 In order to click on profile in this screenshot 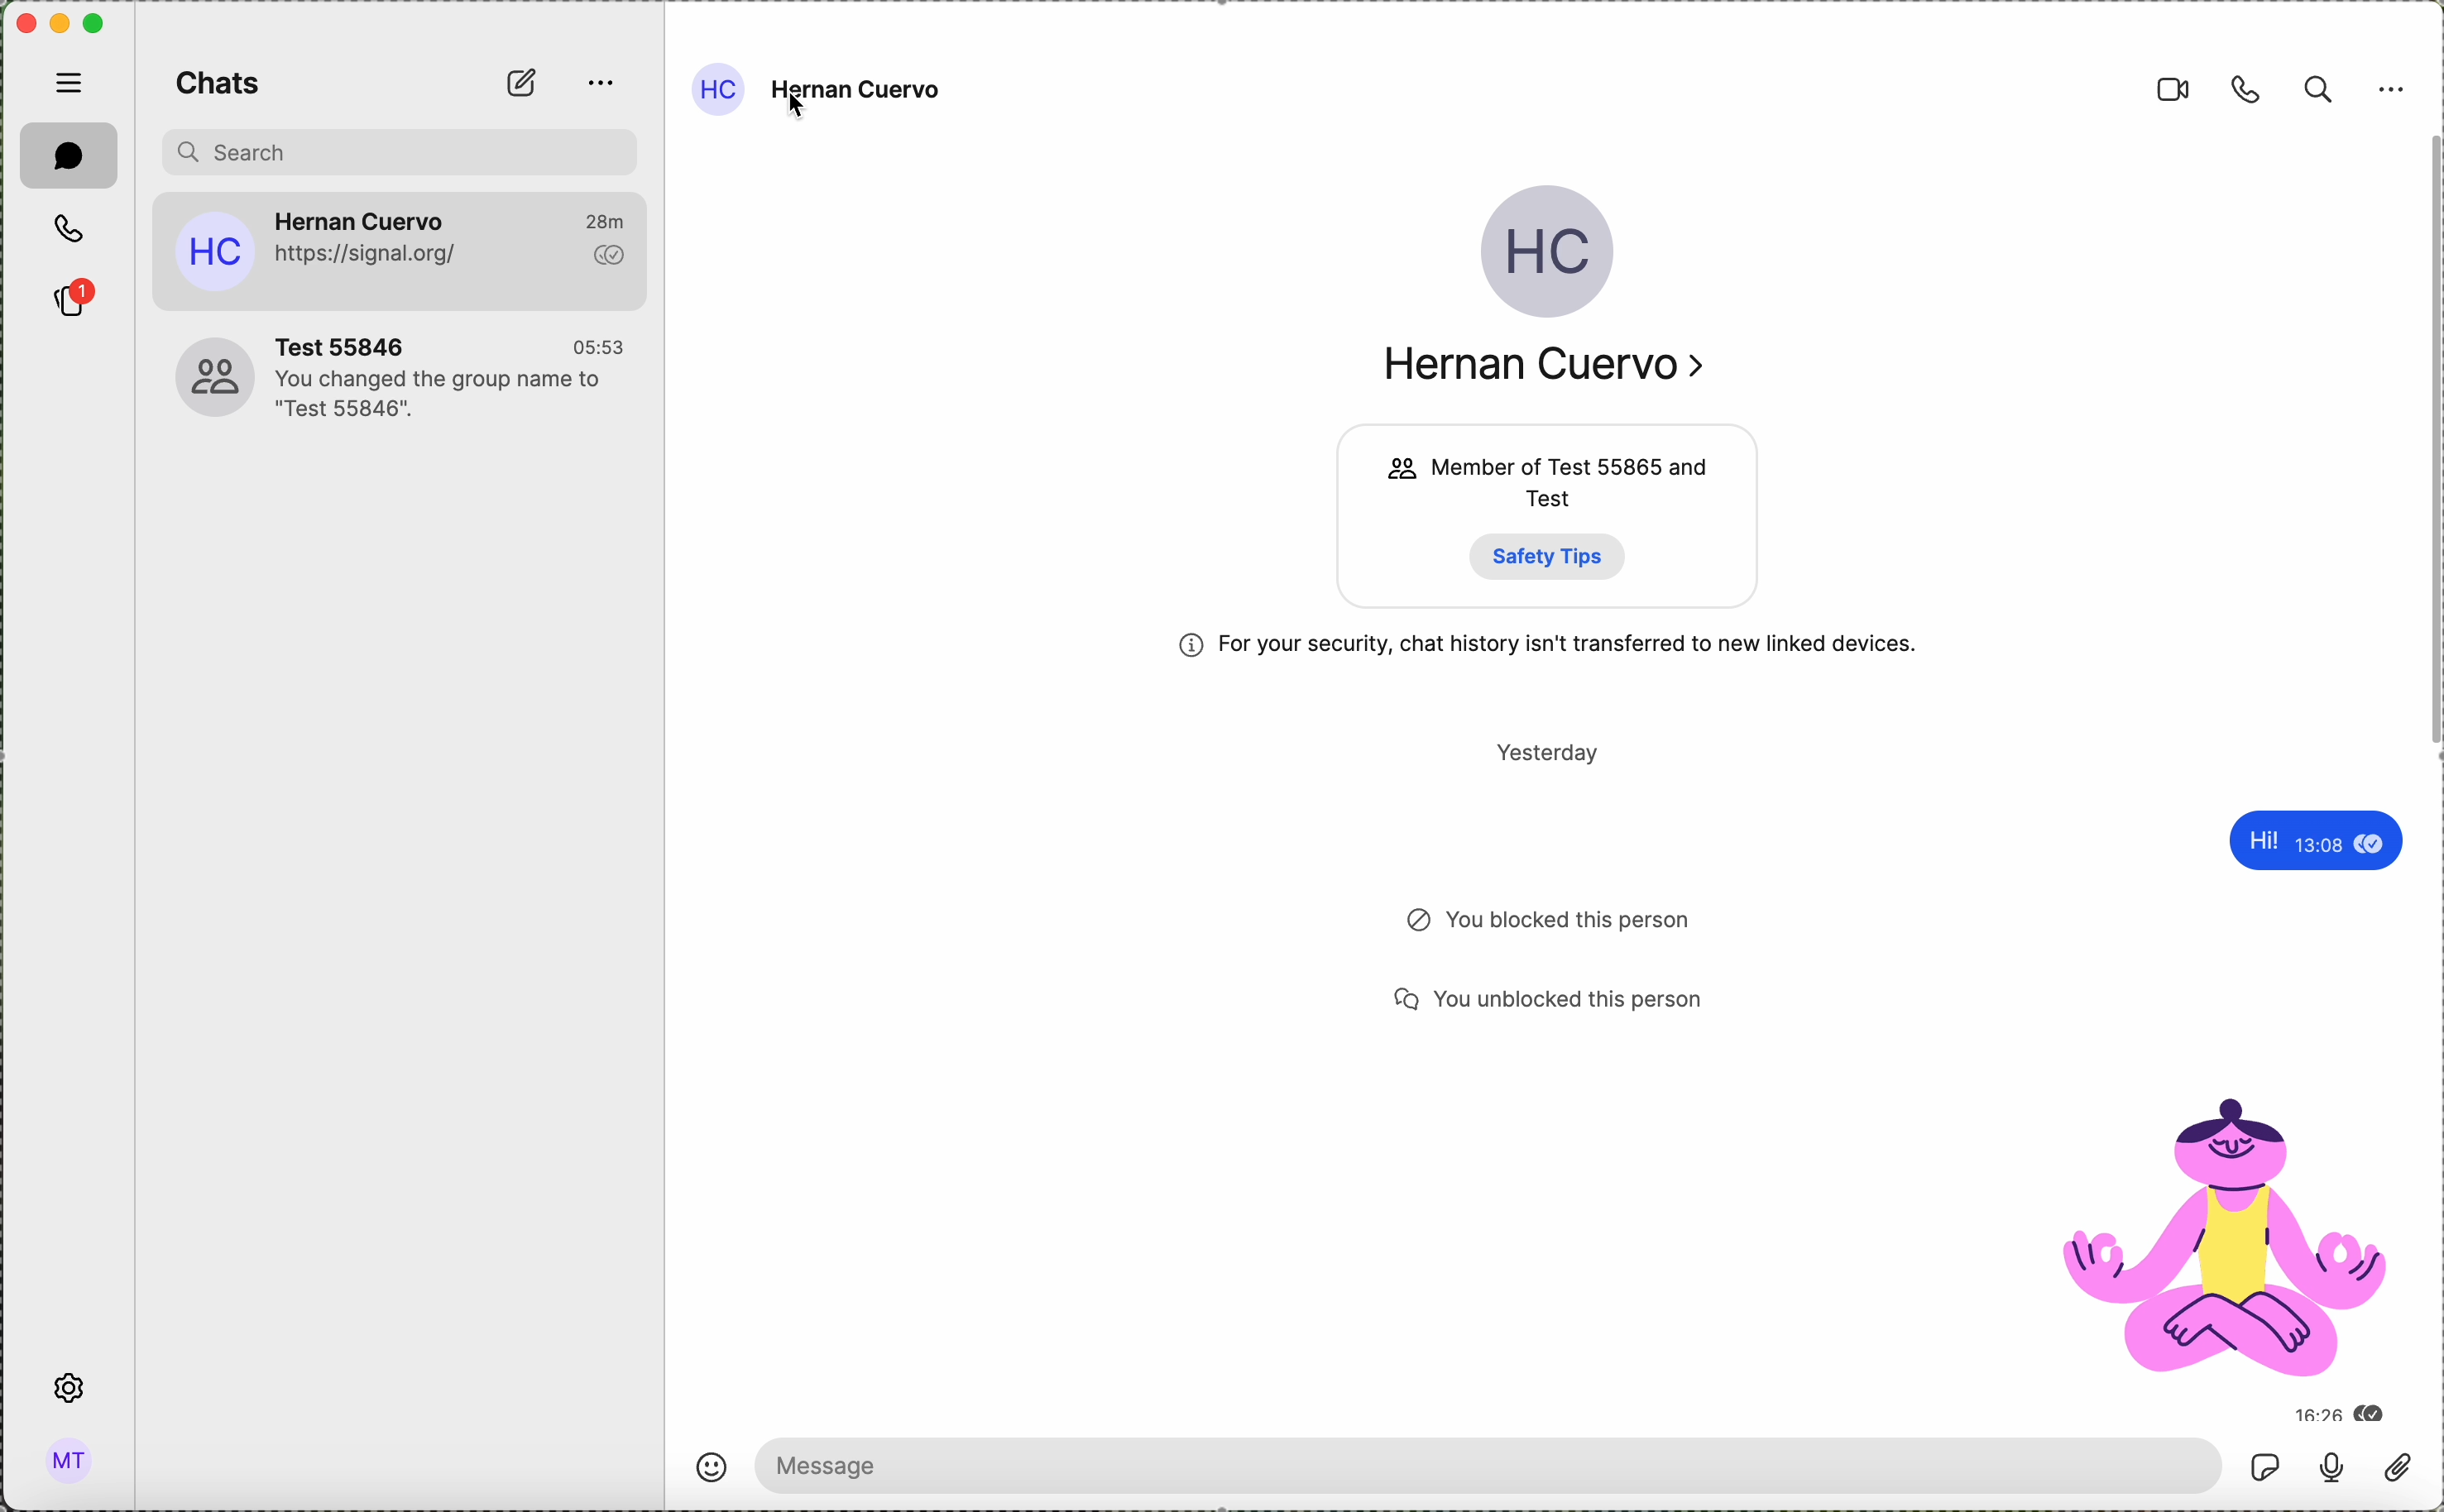, I will do `click(723, 92)`.